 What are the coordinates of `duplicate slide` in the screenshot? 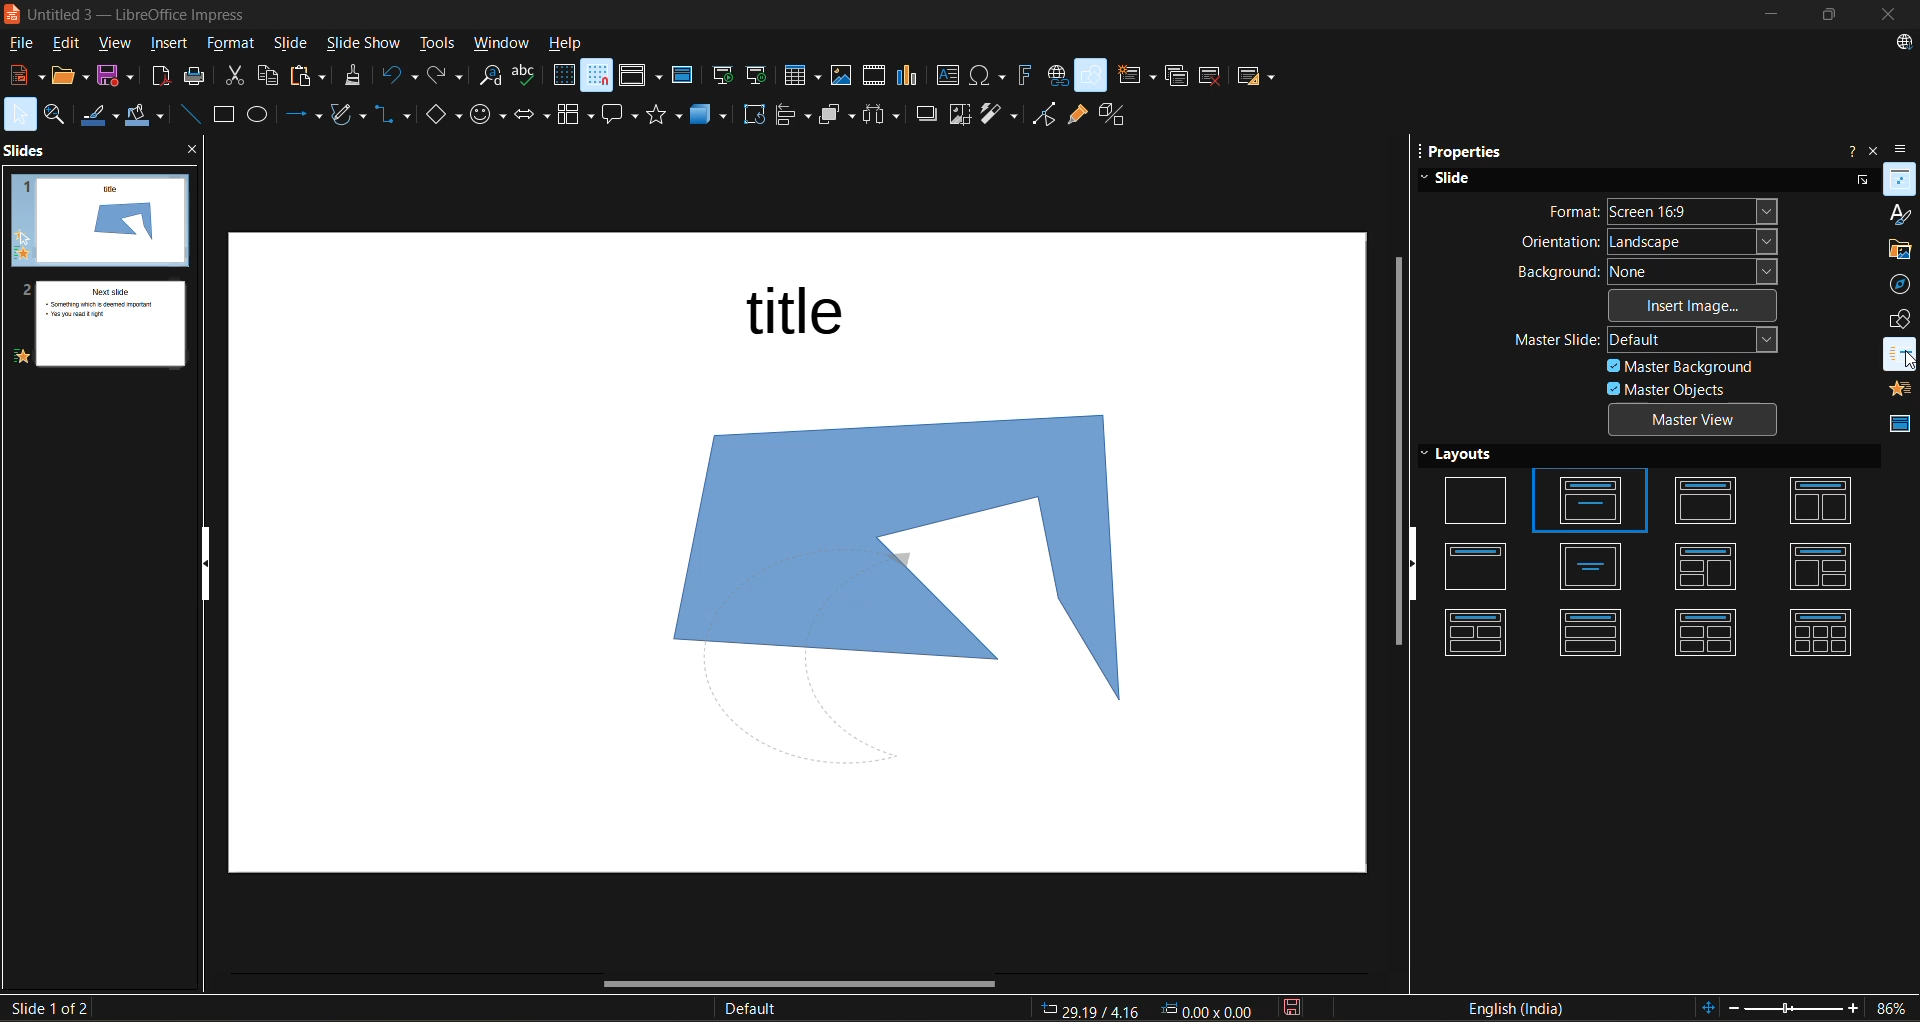 It's located at (1176, 75).